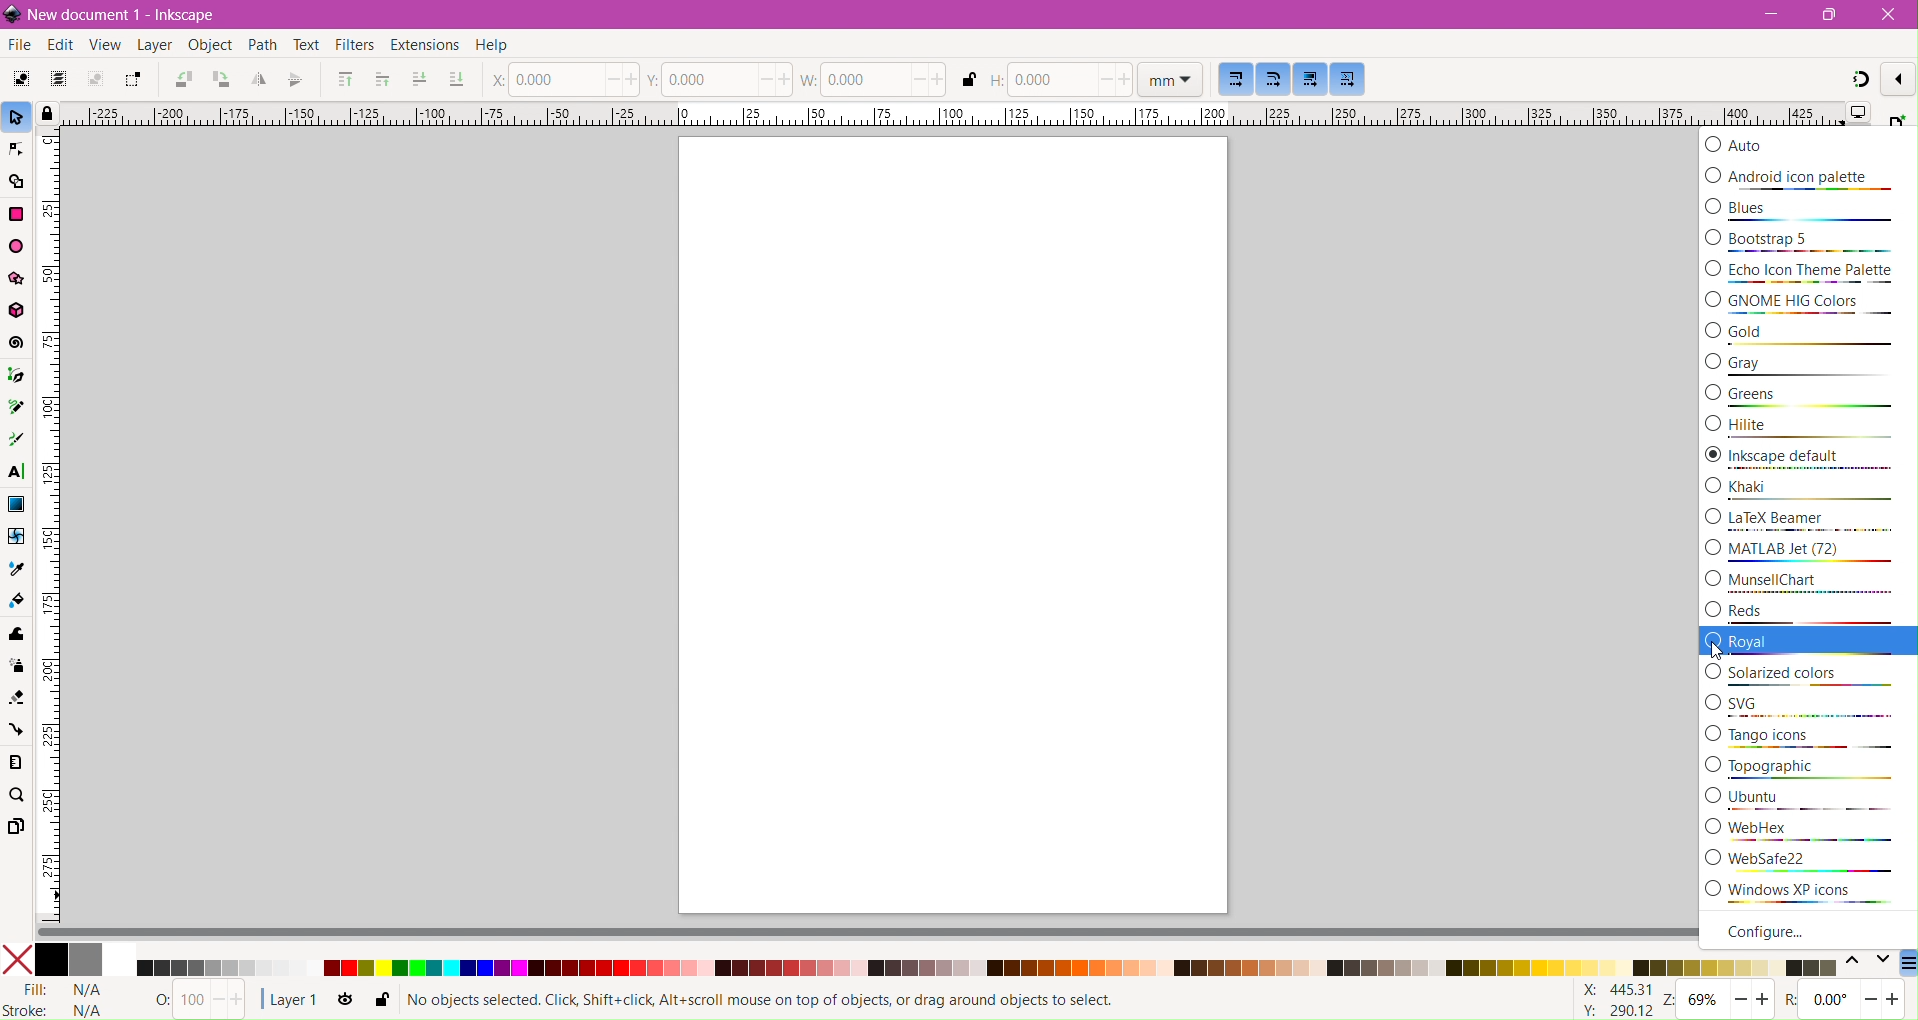  I want to click on Snapping, so click(1860, 82).